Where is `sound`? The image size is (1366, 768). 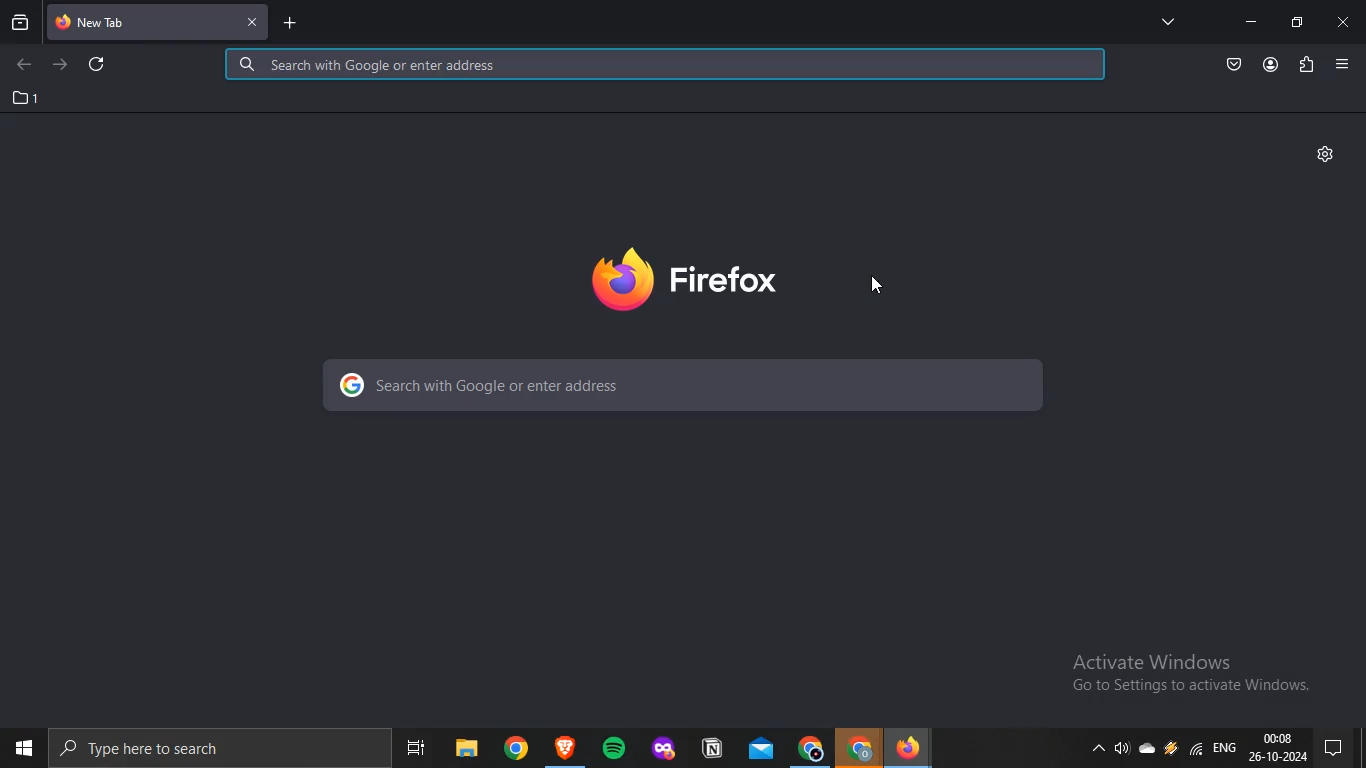 sound is located at coordinates (1120, 750).